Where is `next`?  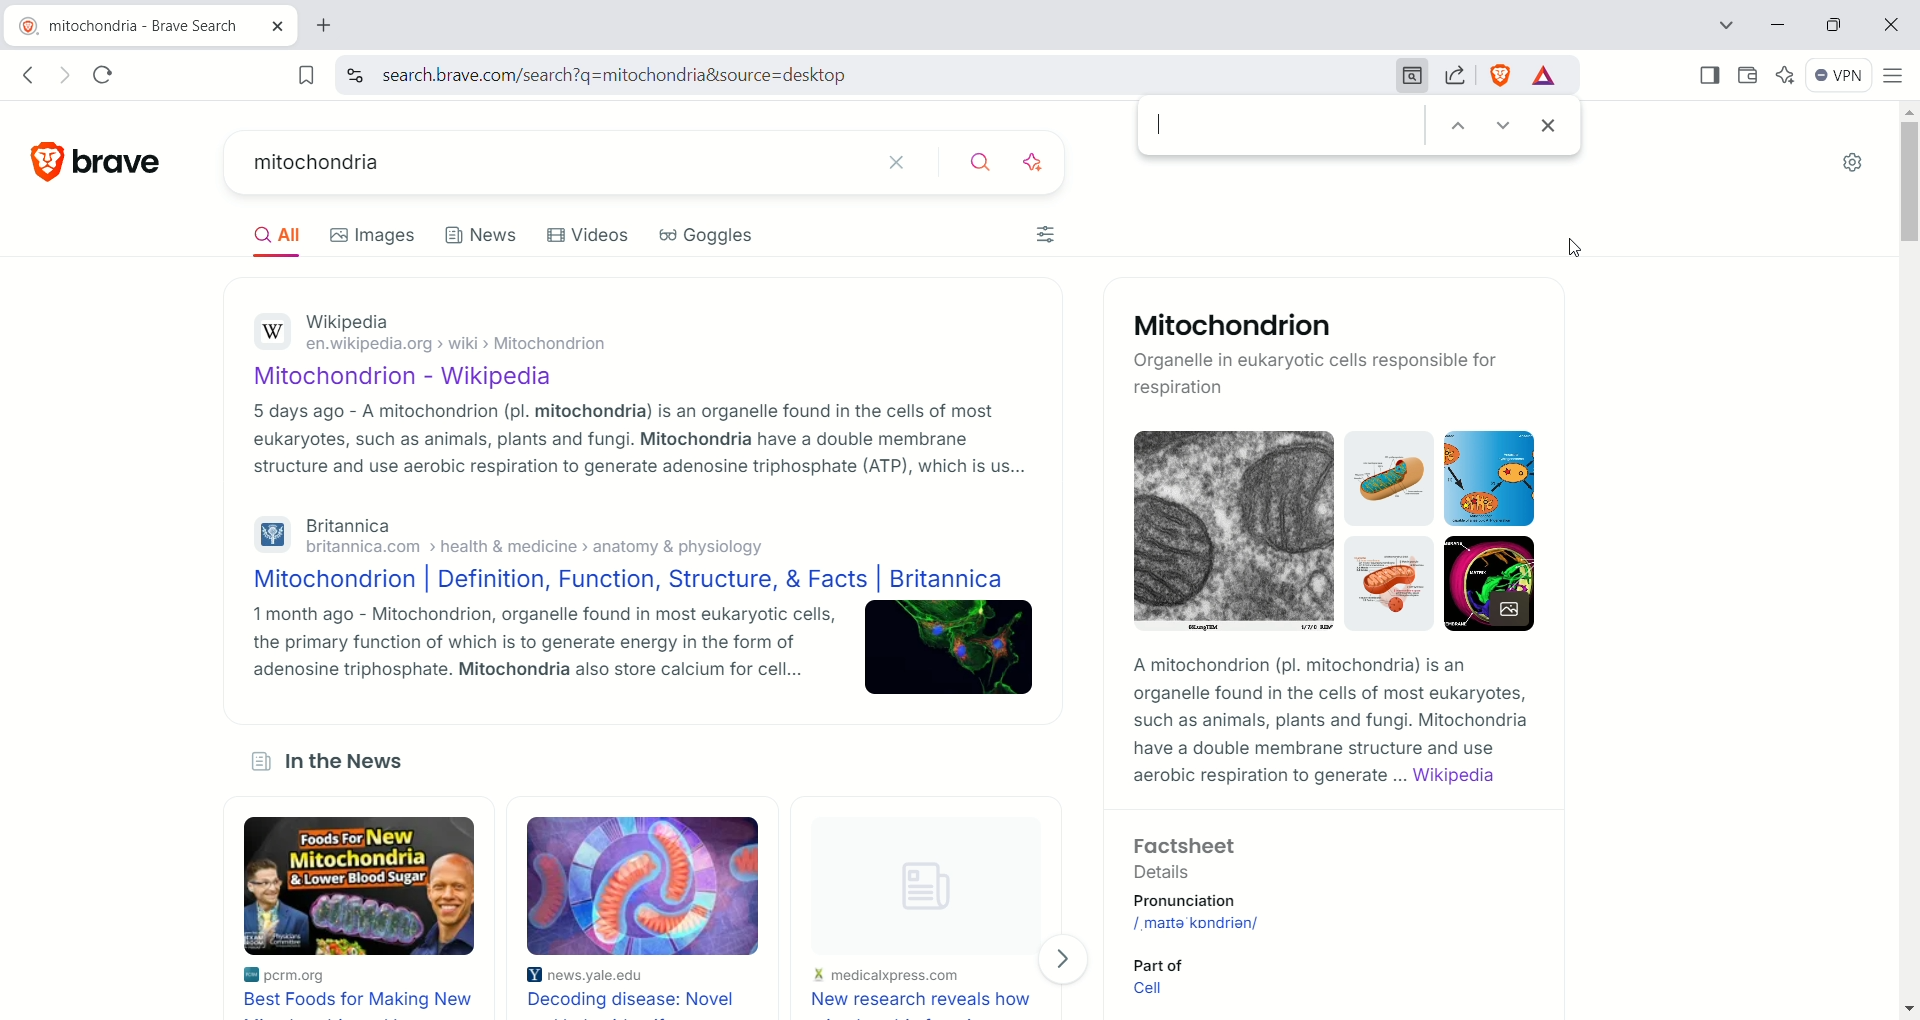
next is located at coordinates (1508, 127).